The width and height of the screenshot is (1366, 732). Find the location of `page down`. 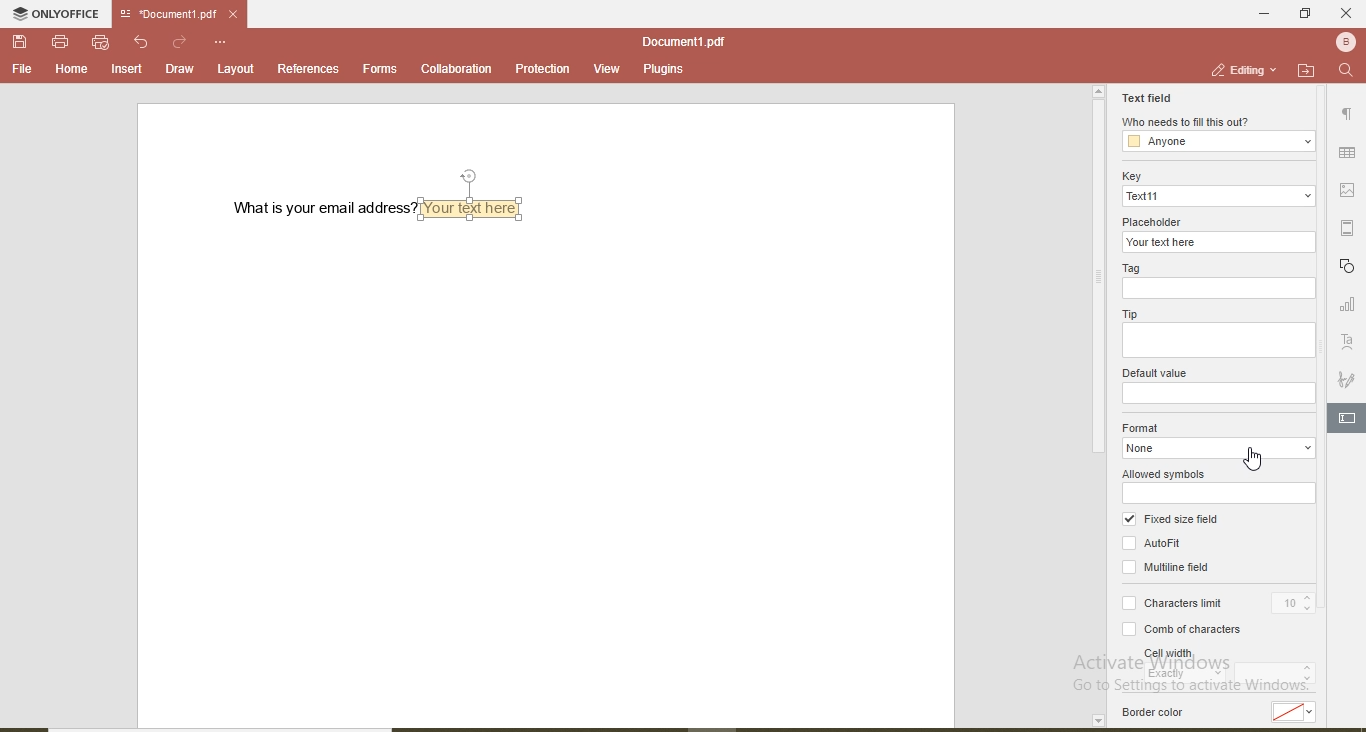

page down is located at coordinates (1097, 721).